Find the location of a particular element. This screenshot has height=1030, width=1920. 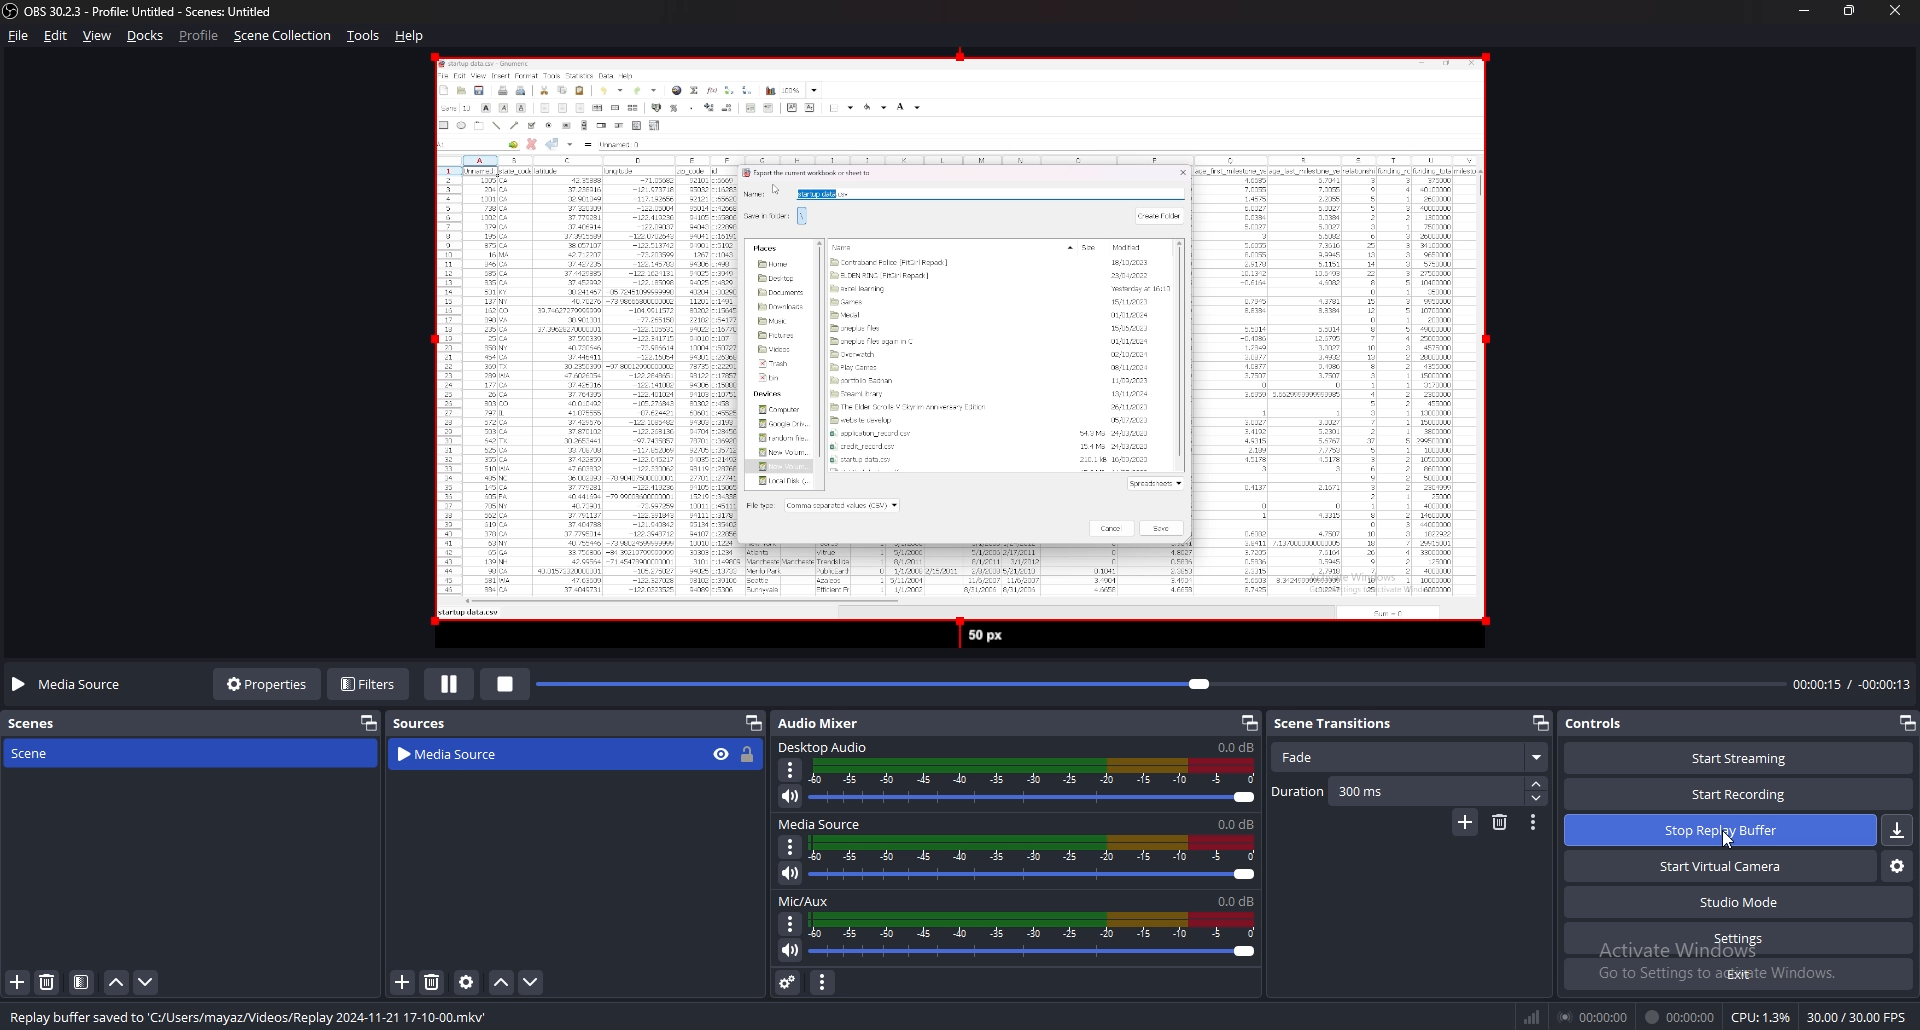

pop out is located at coordinates (1247, 722).